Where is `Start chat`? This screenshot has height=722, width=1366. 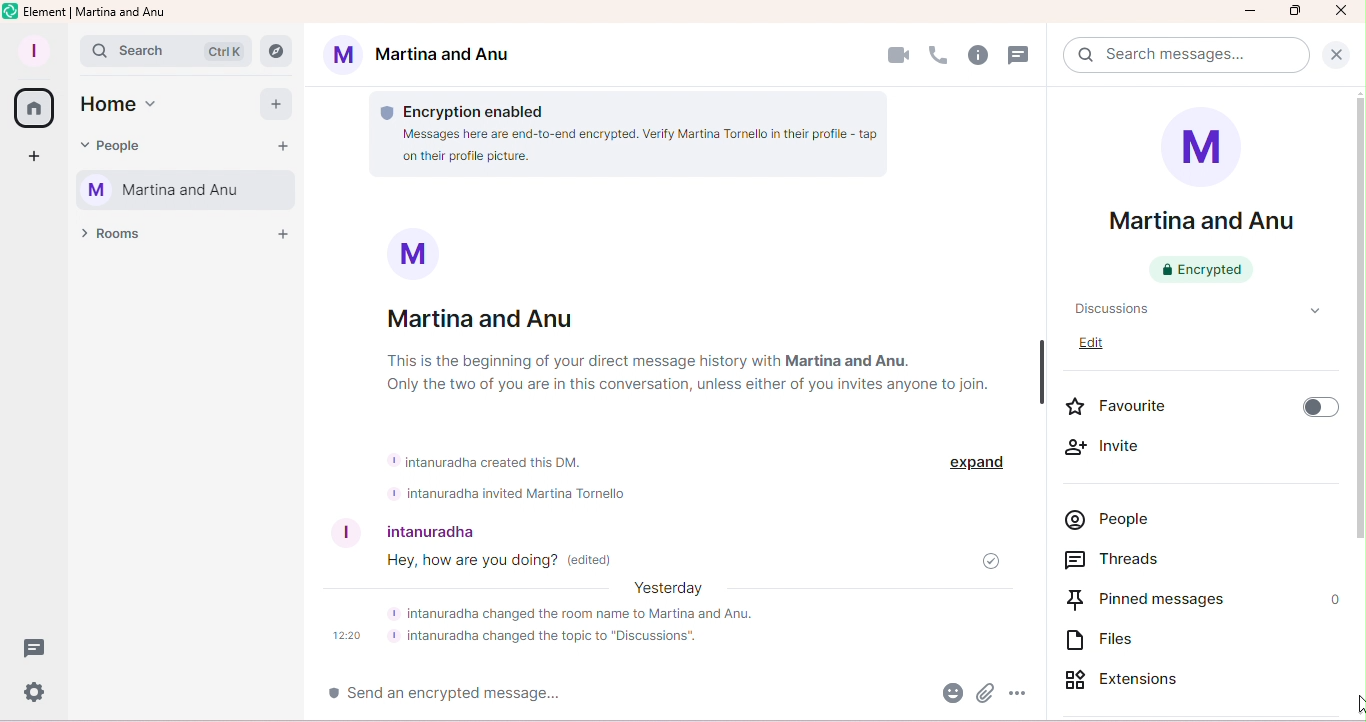
Start chat is located at coordinates (282, 145).